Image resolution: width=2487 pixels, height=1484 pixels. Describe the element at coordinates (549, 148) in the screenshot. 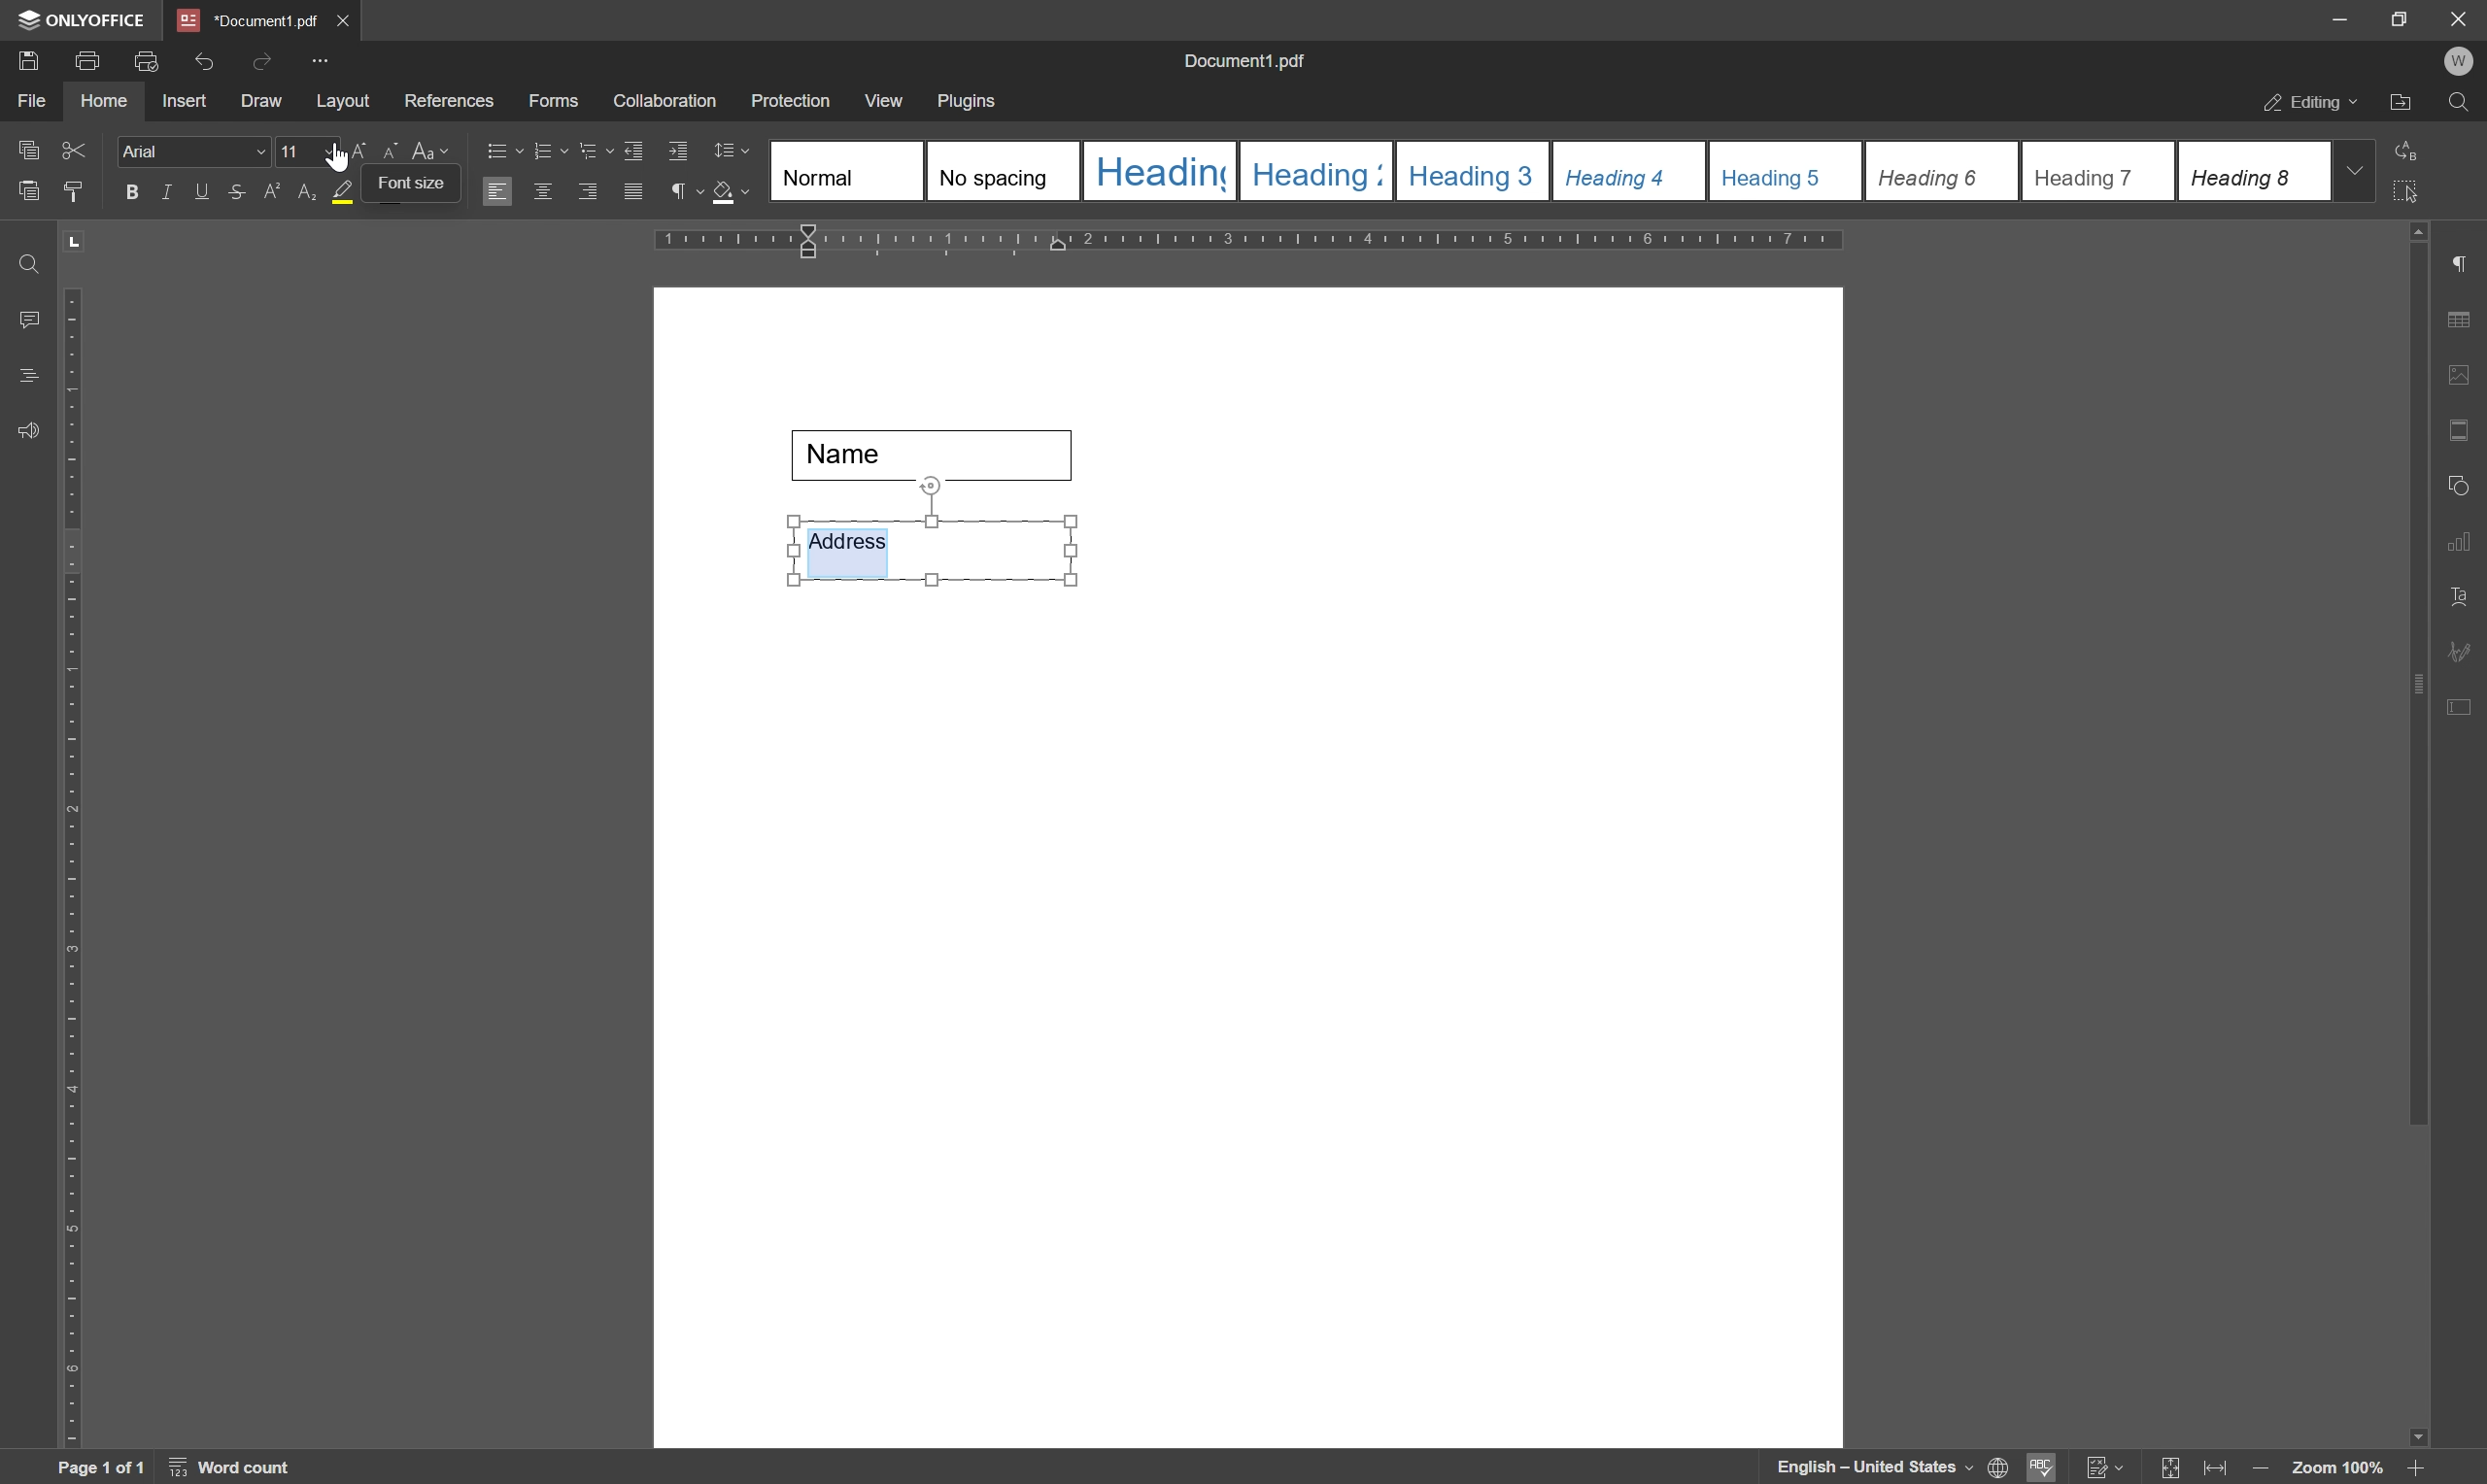

I see `numbering` at that location.